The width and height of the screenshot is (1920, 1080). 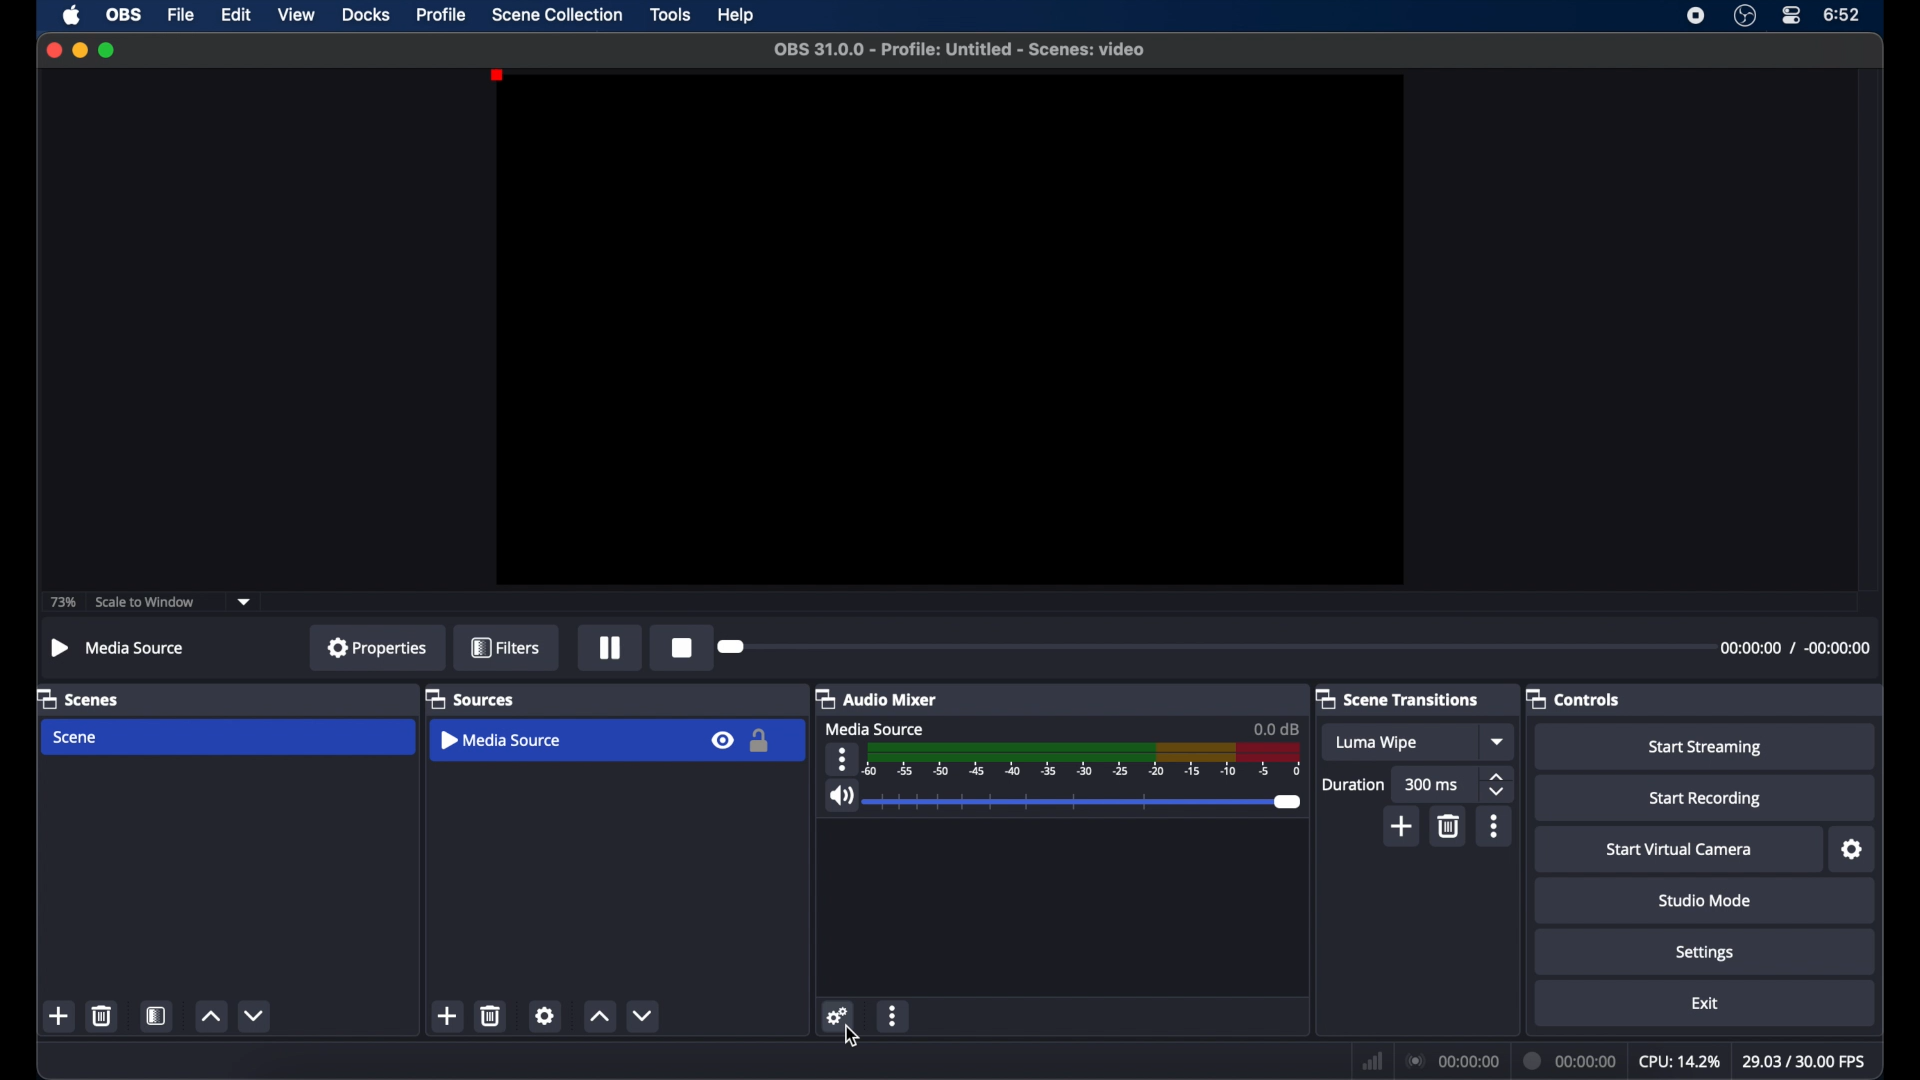 I want to click on help, so click(x=737, y=16).